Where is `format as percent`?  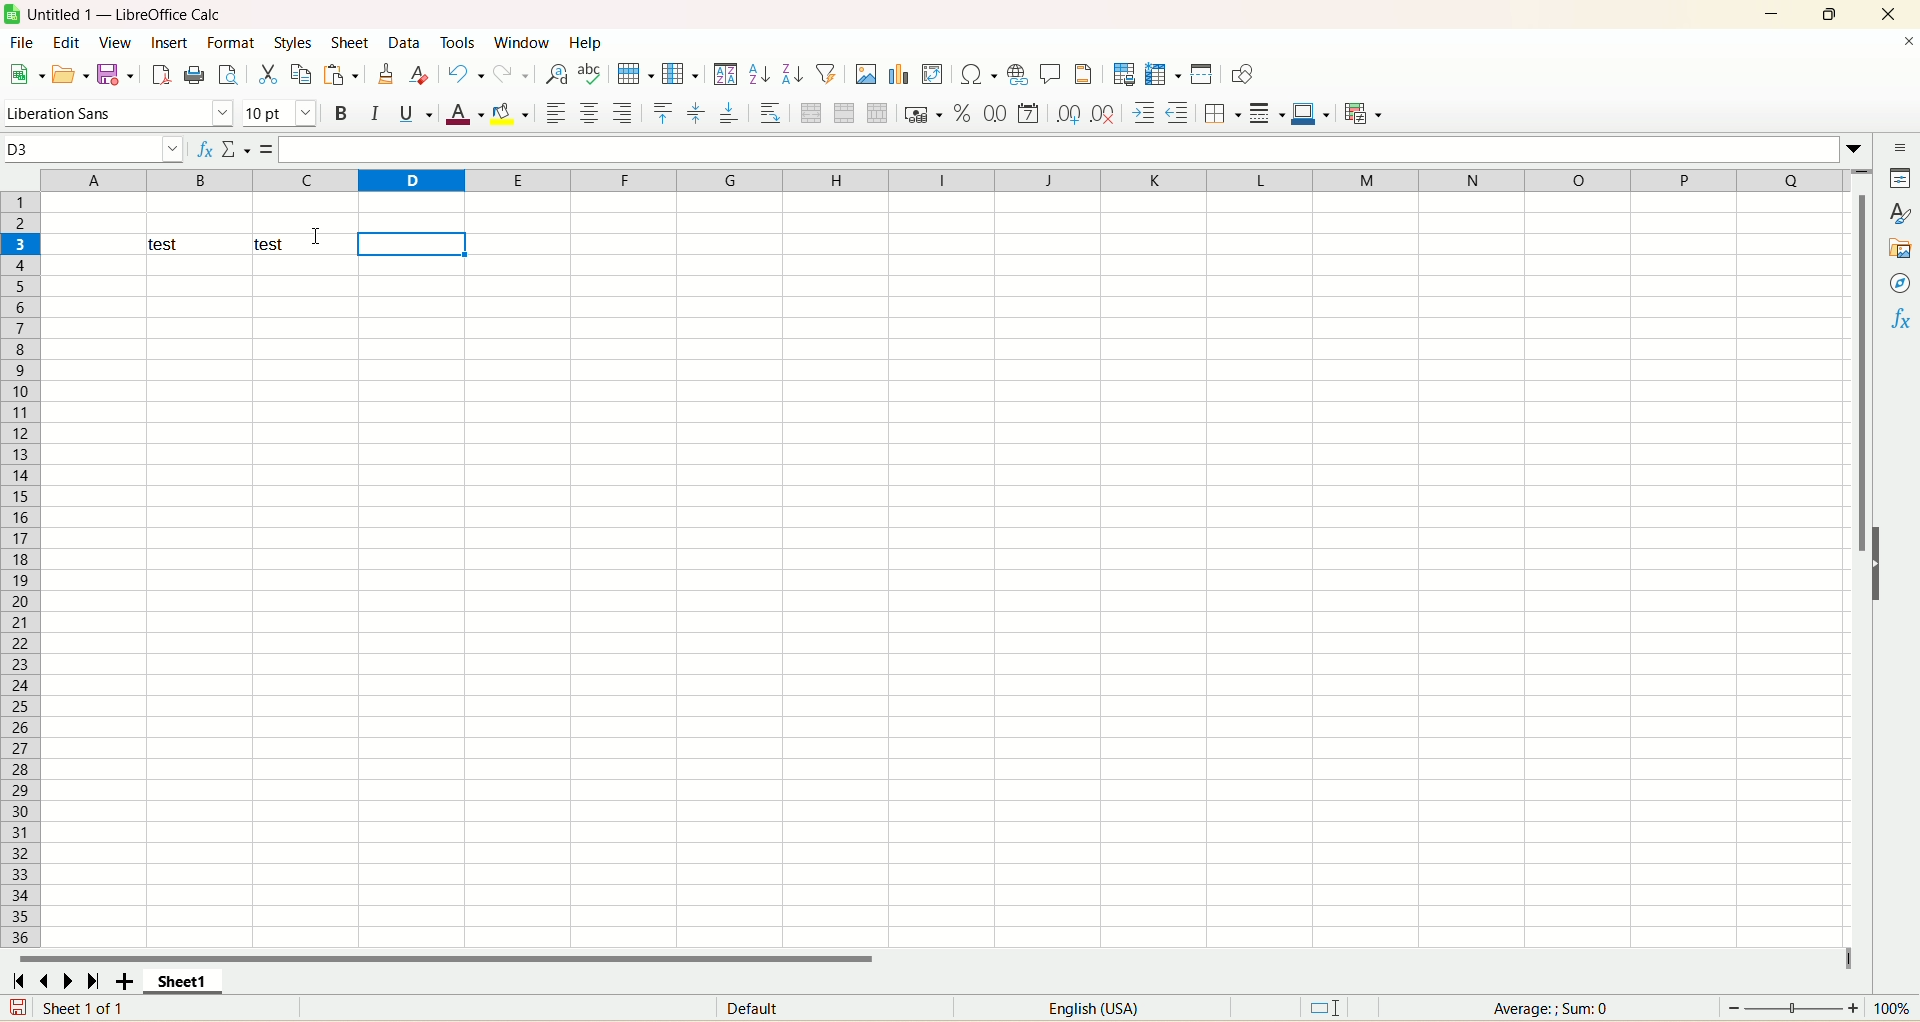
format as percent is located at coordinates (963, 113).